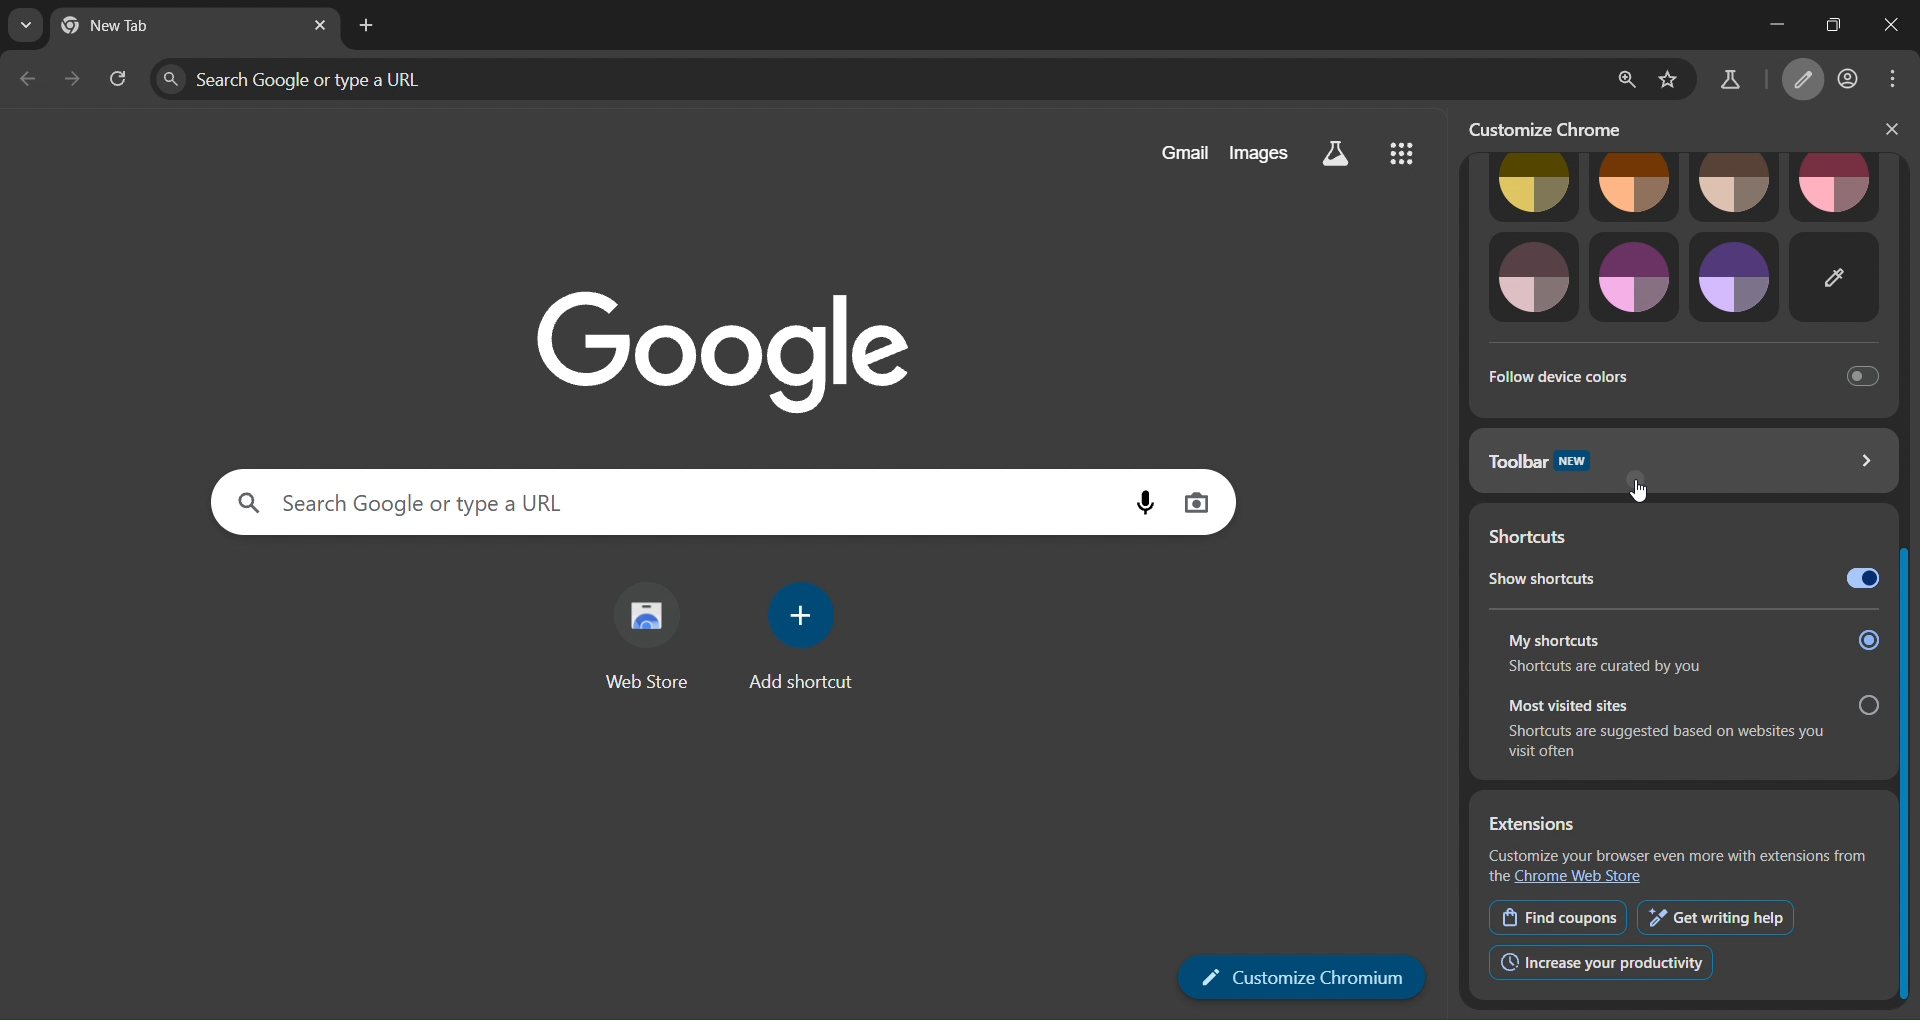 Image resolution: width=1920 pixels, height=1020 pixels. I want to click on theme, so click(1837, 188).